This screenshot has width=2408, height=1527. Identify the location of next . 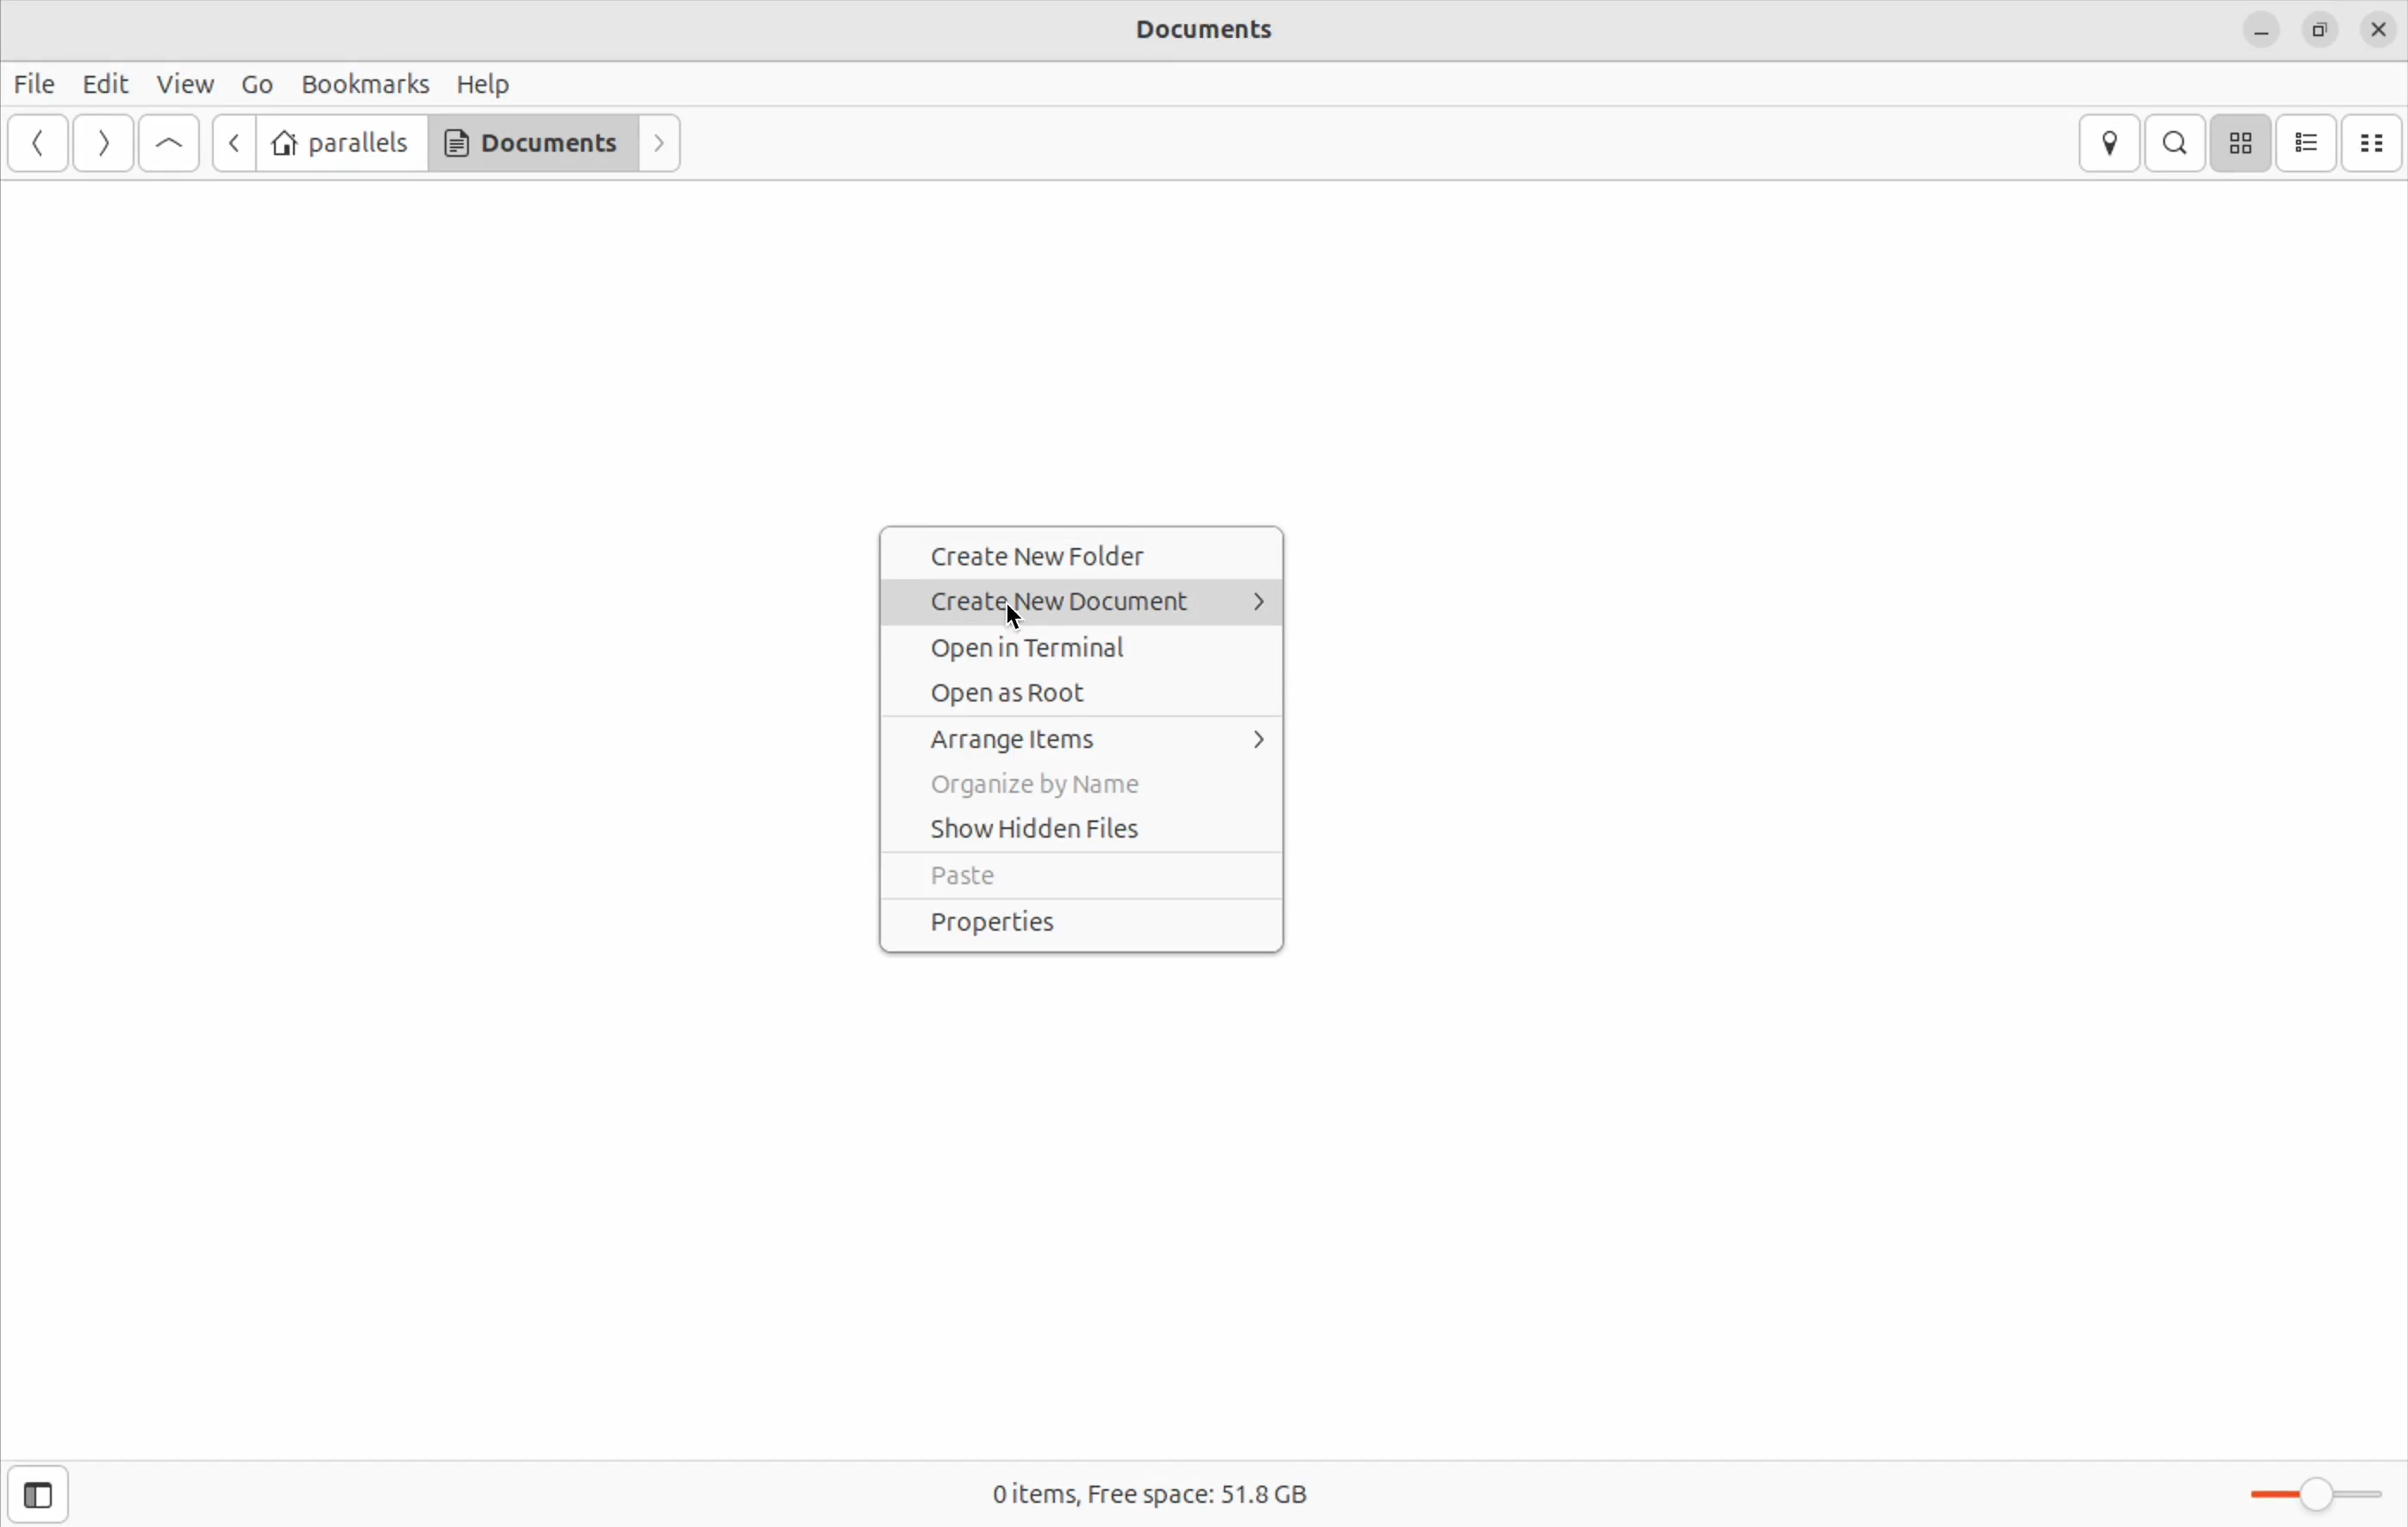
(663, 144).